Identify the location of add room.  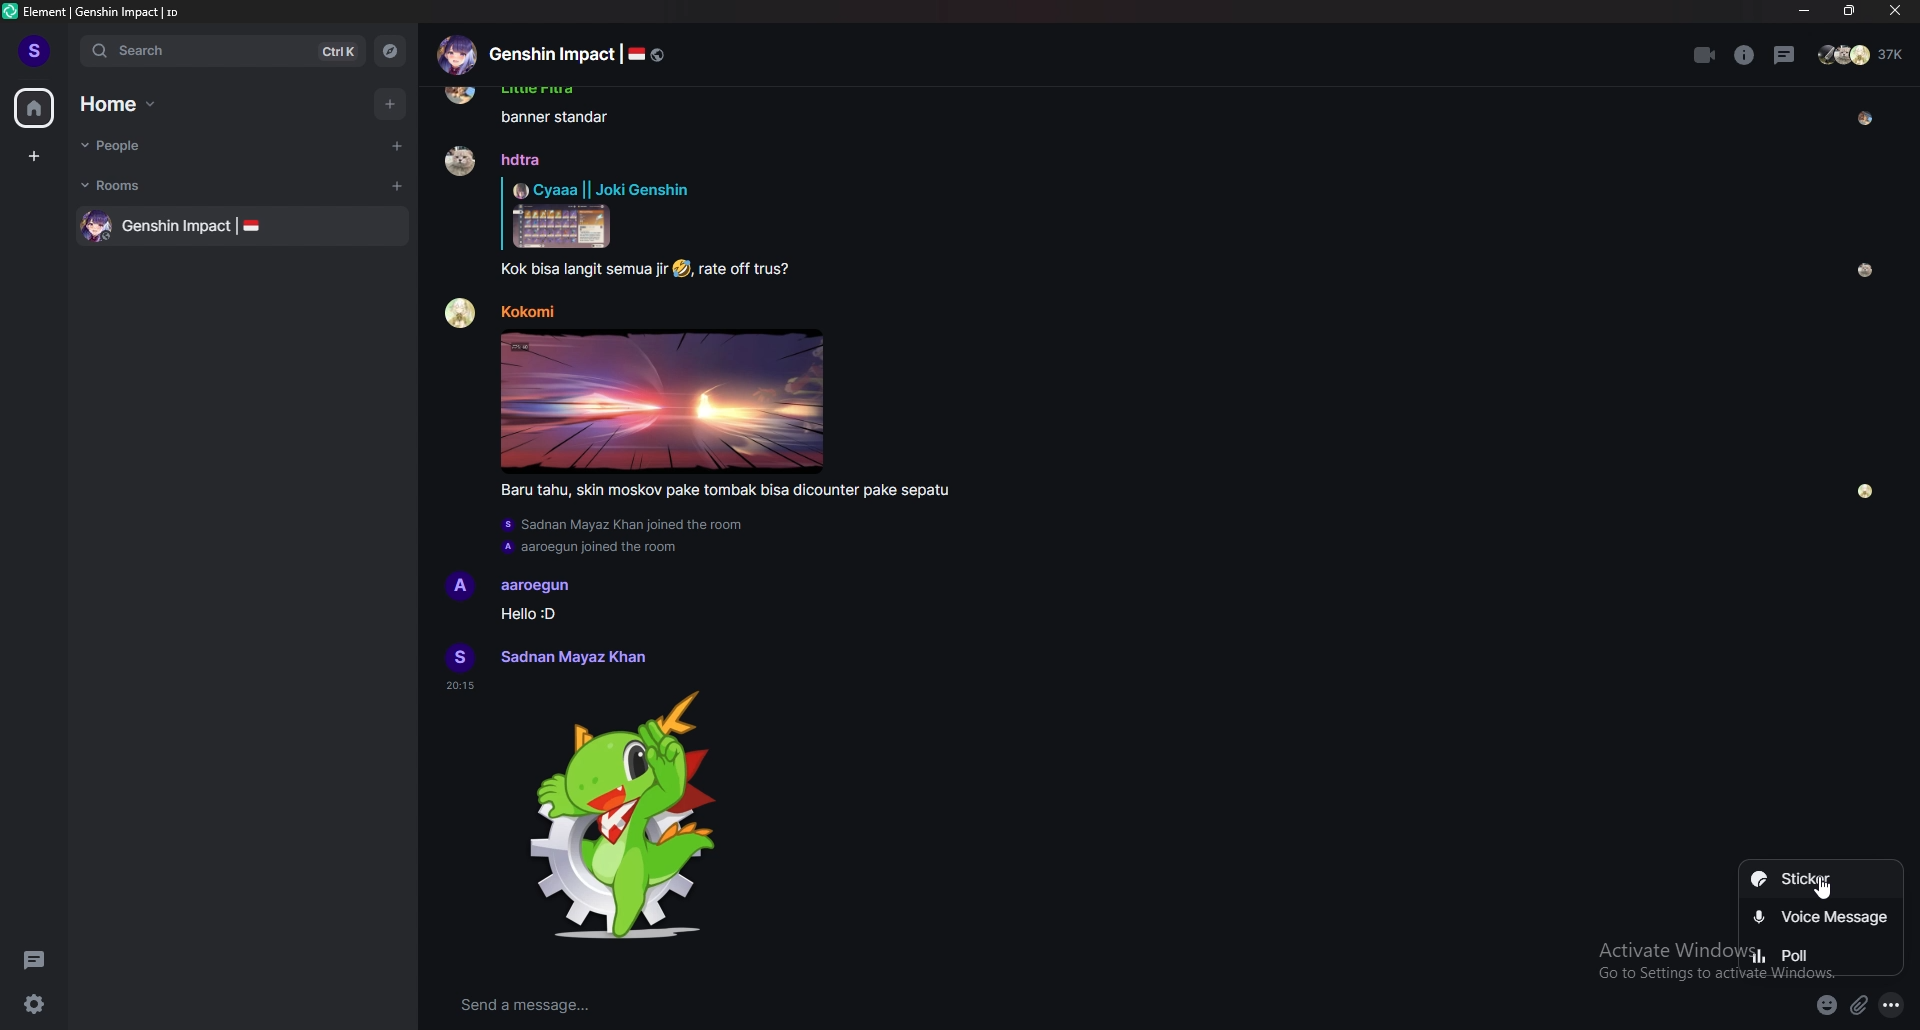
(398, 186).